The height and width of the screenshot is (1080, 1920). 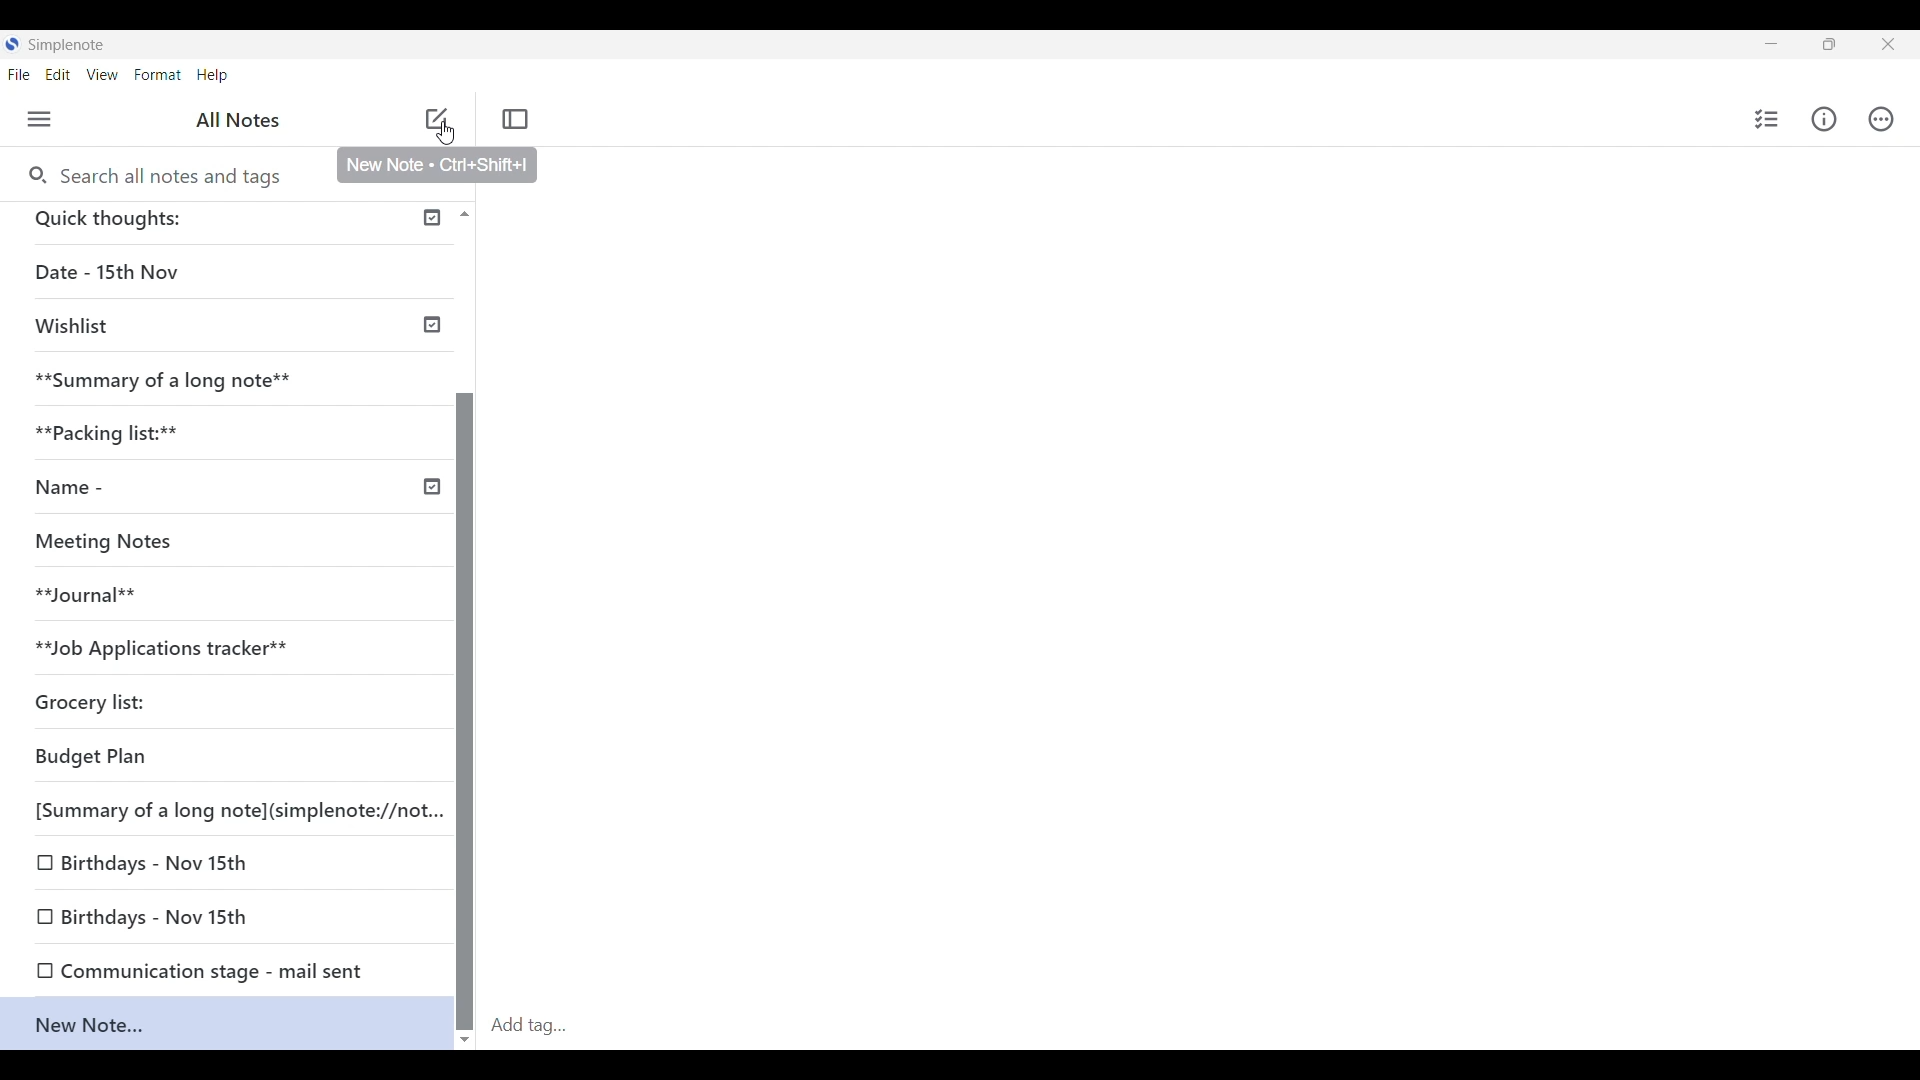 I want to click on Cursor, so click(x=444, y=138).